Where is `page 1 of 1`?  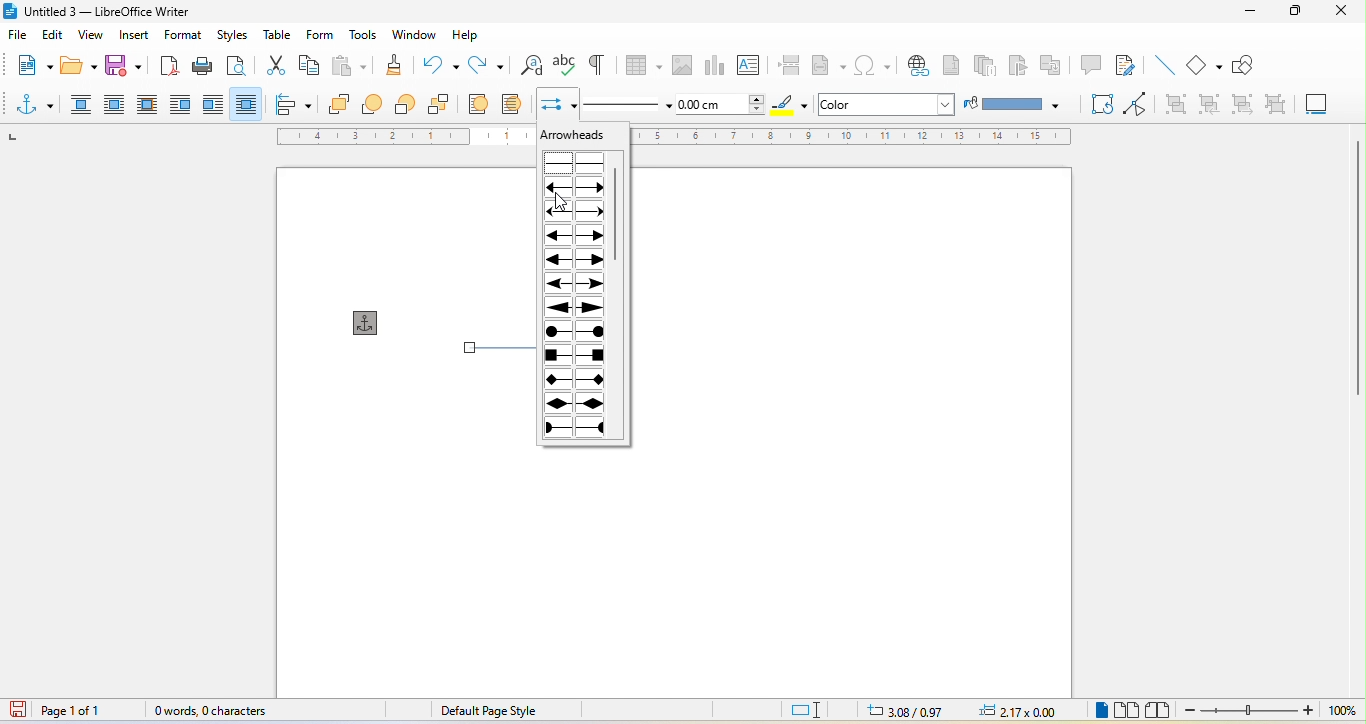
page 1 of 1 is located at coordinates (88, 711).